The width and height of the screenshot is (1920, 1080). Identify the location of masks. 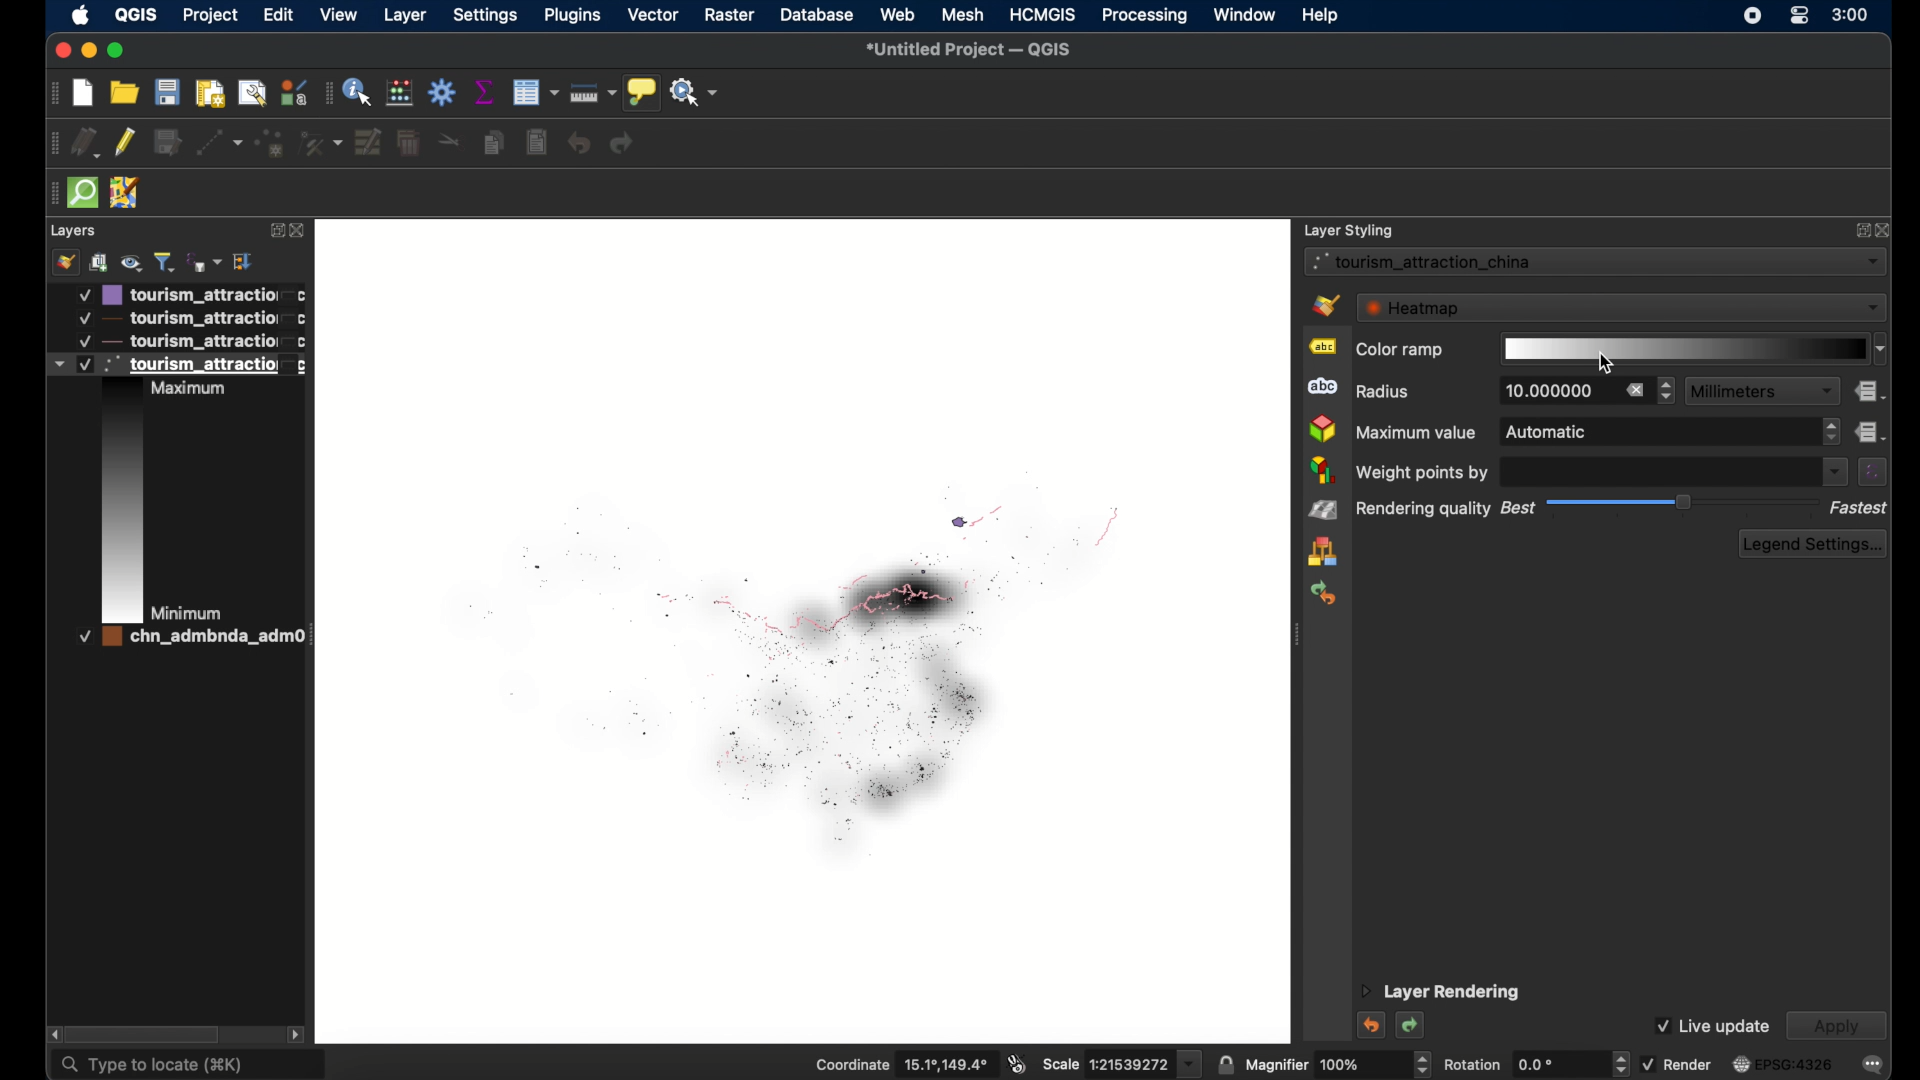
(1320, 388).